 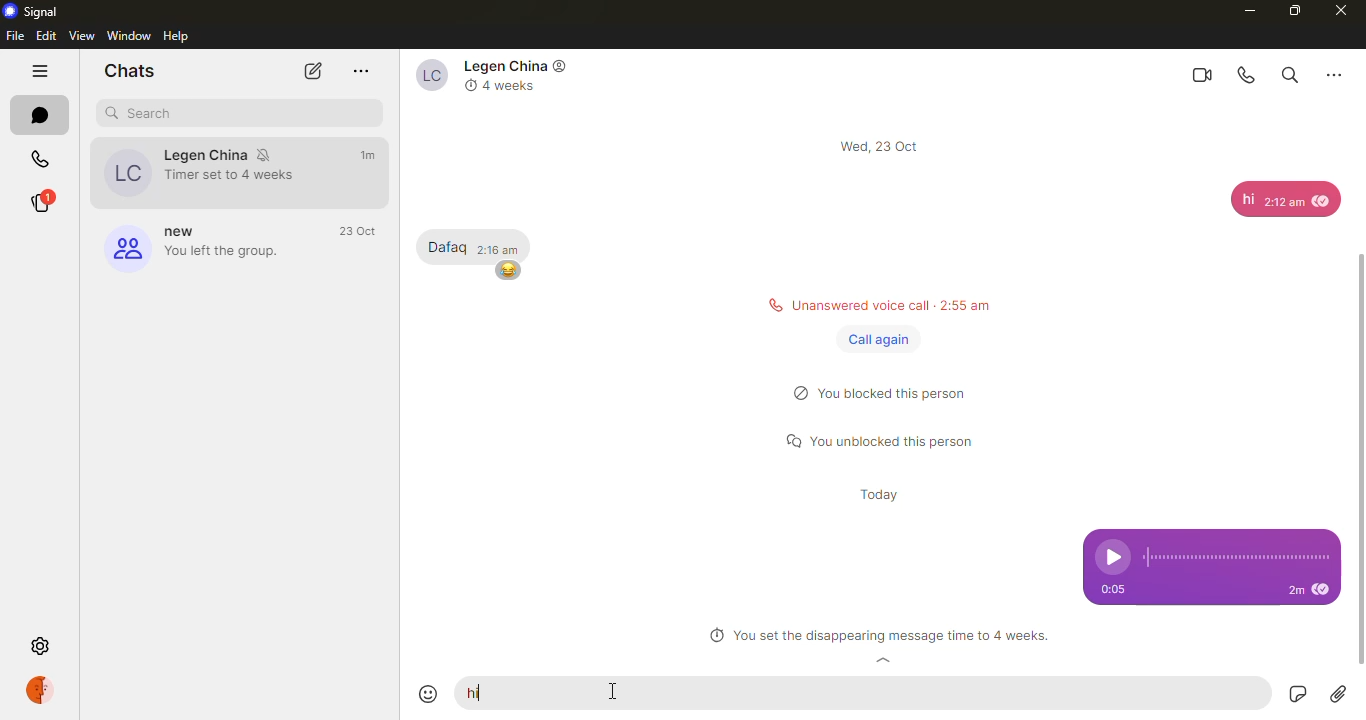 What do you see at coordinates (1244, 10) in the screenshot?
I see `minimize` at bounding box center [1244, 10].